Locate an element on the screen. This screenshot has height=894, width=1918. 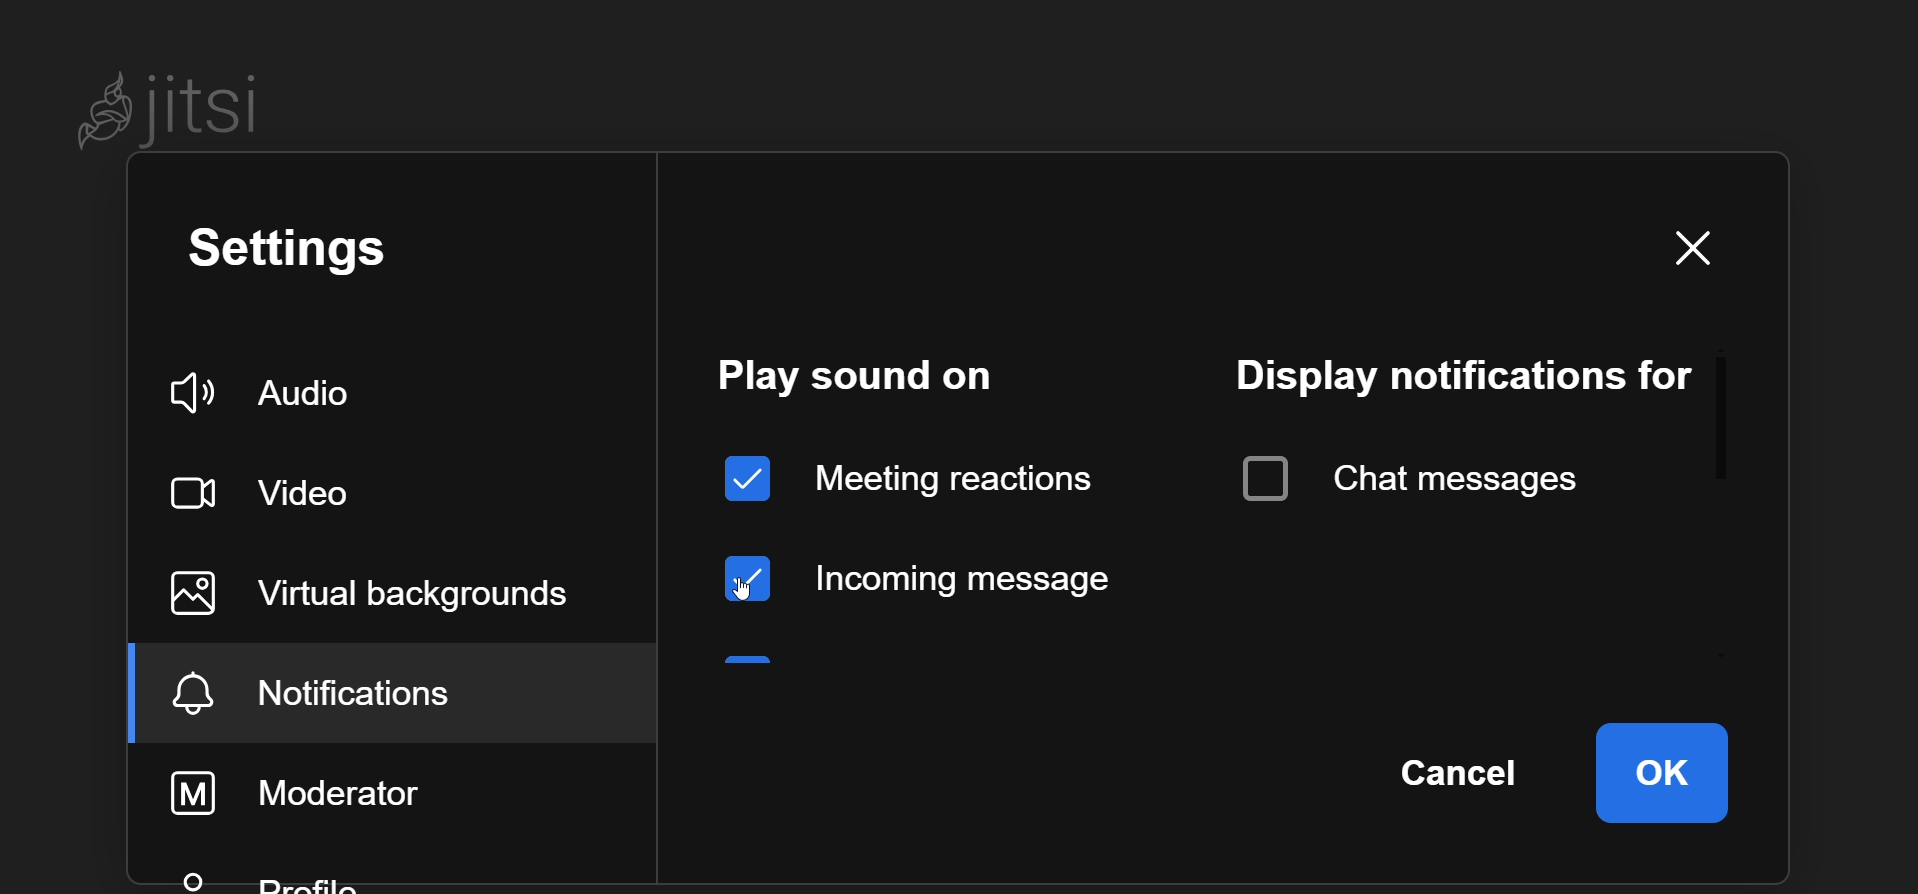
close window is located at coordinates (1683, 248).